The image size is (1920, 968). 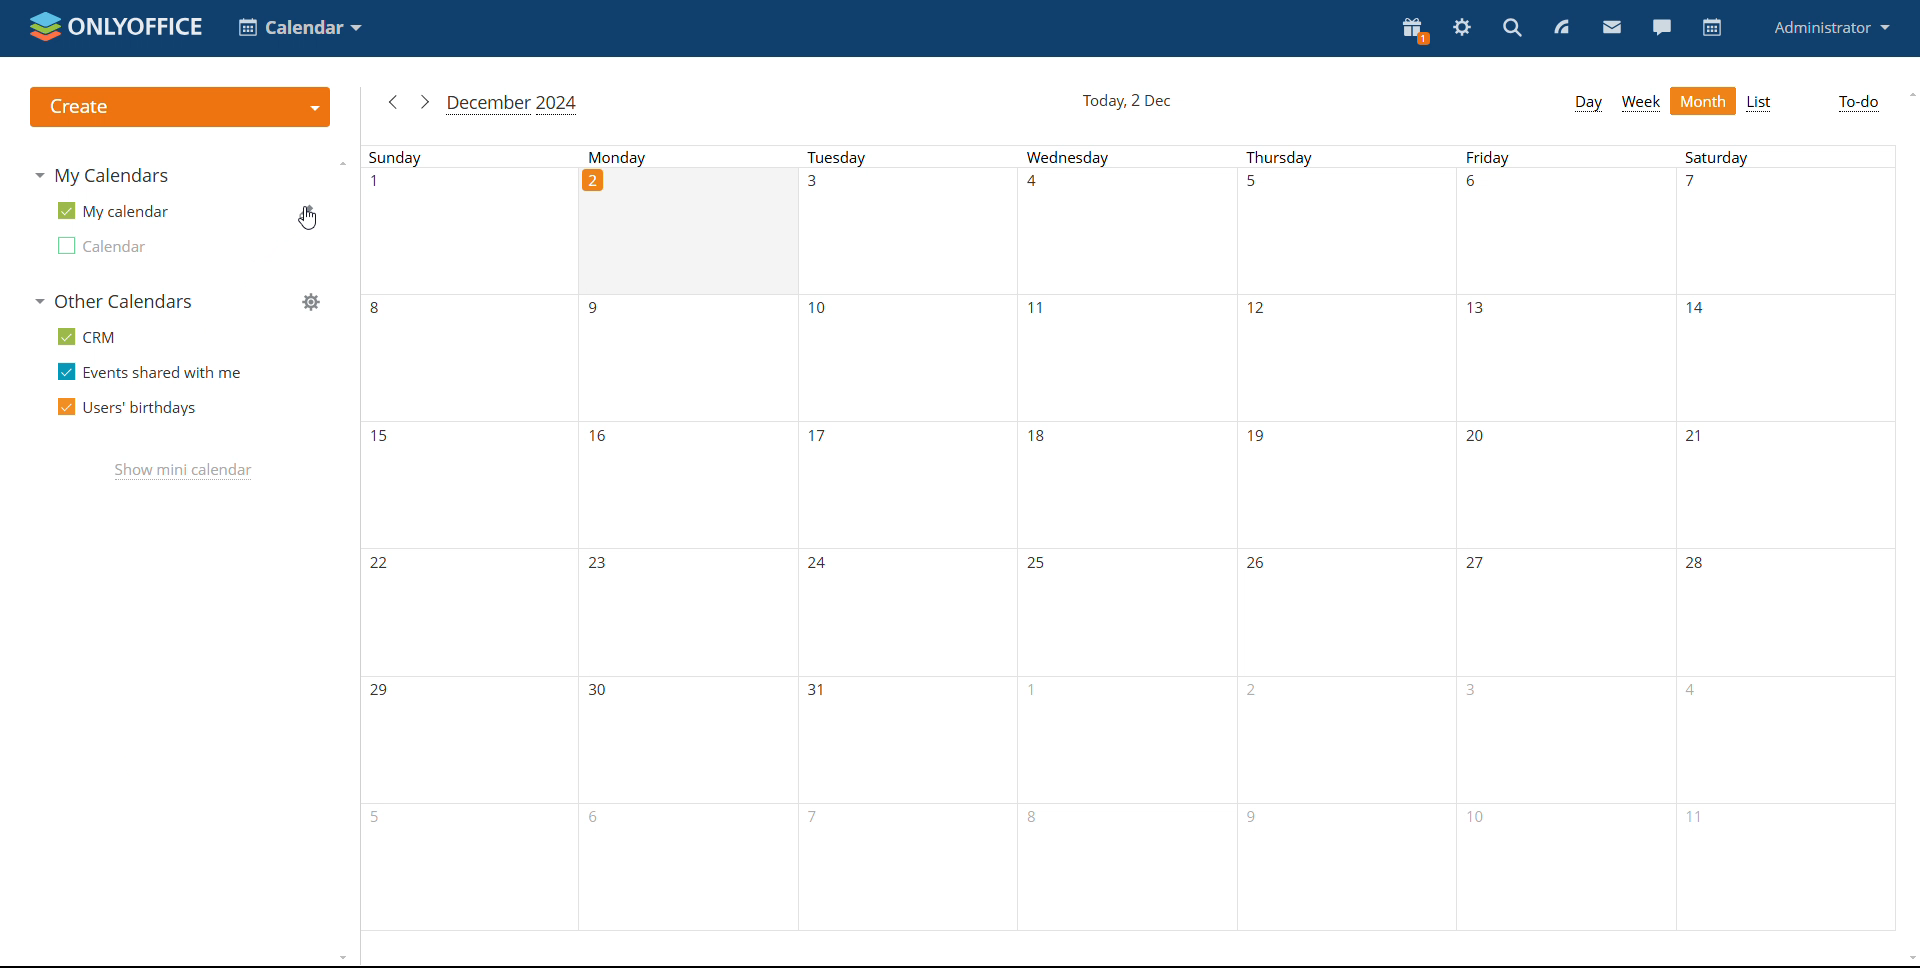 What do you see at coordinates (116, 25) in the screenshot?
I see `logo` at bounding box center [116, 25].